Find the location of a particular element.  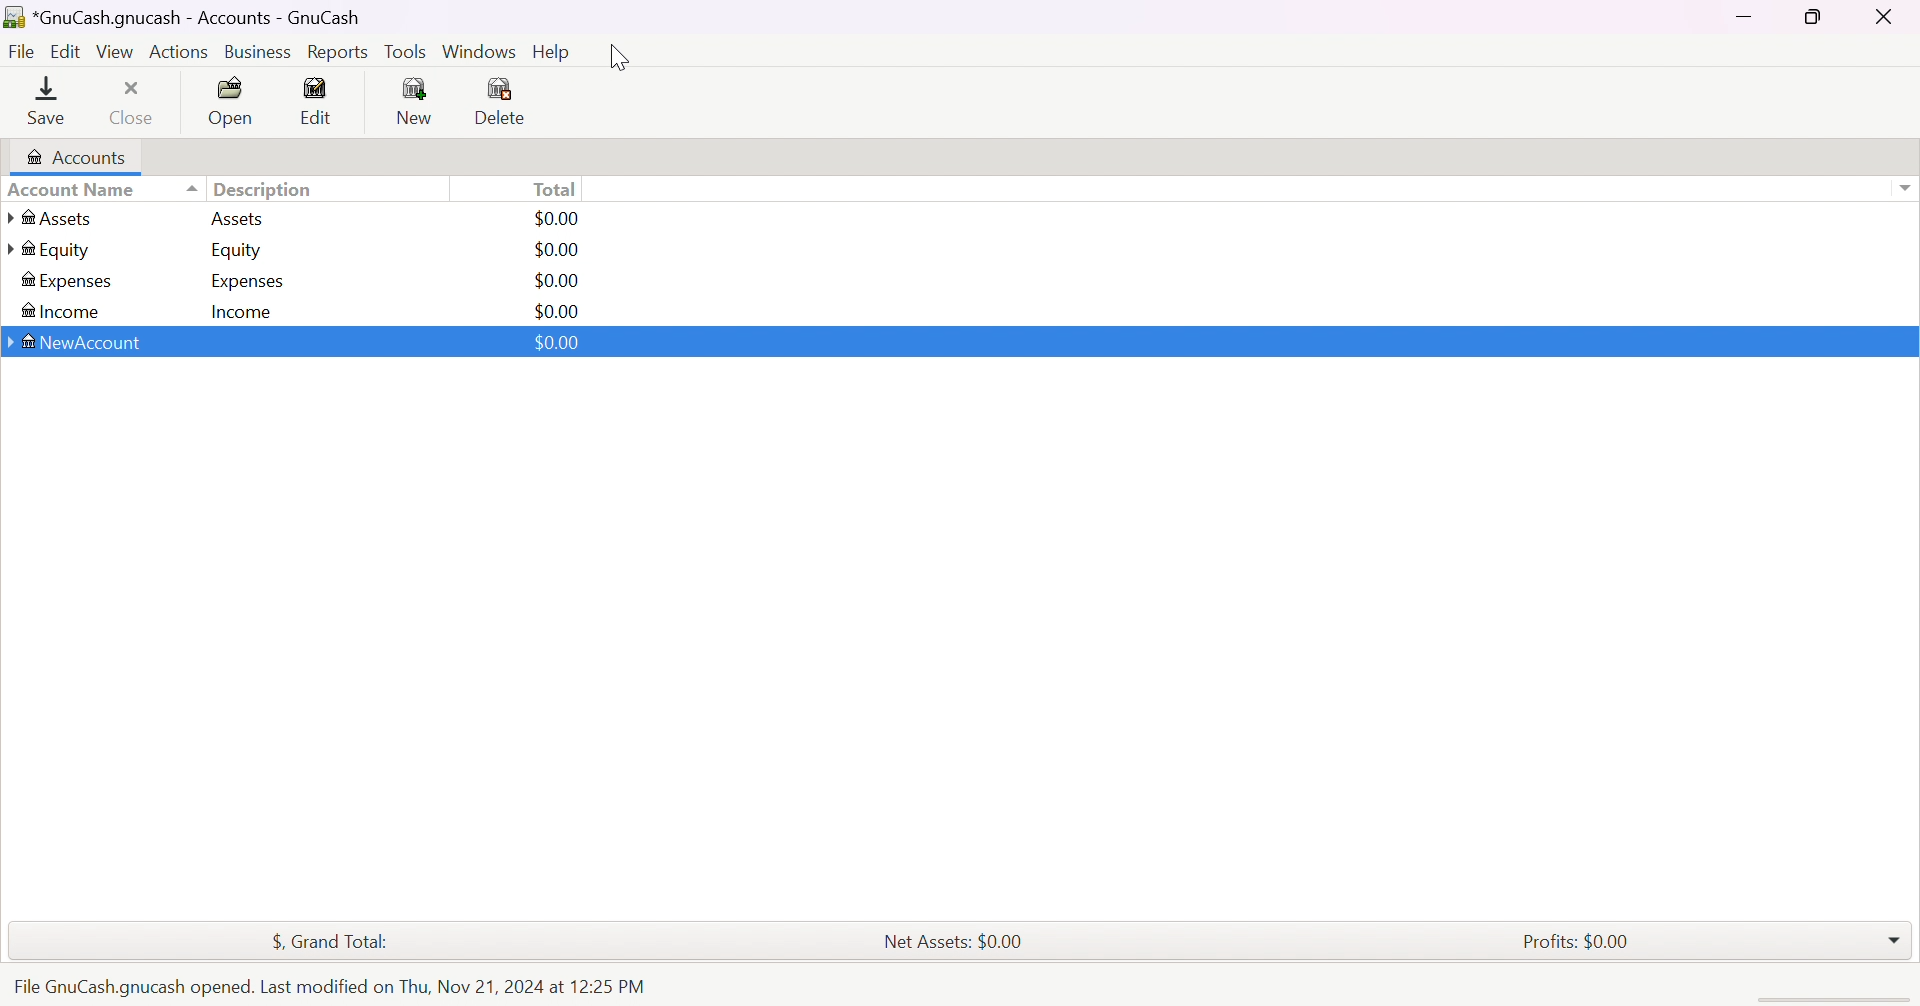

$0.00 is located at coordinates (557, 249).